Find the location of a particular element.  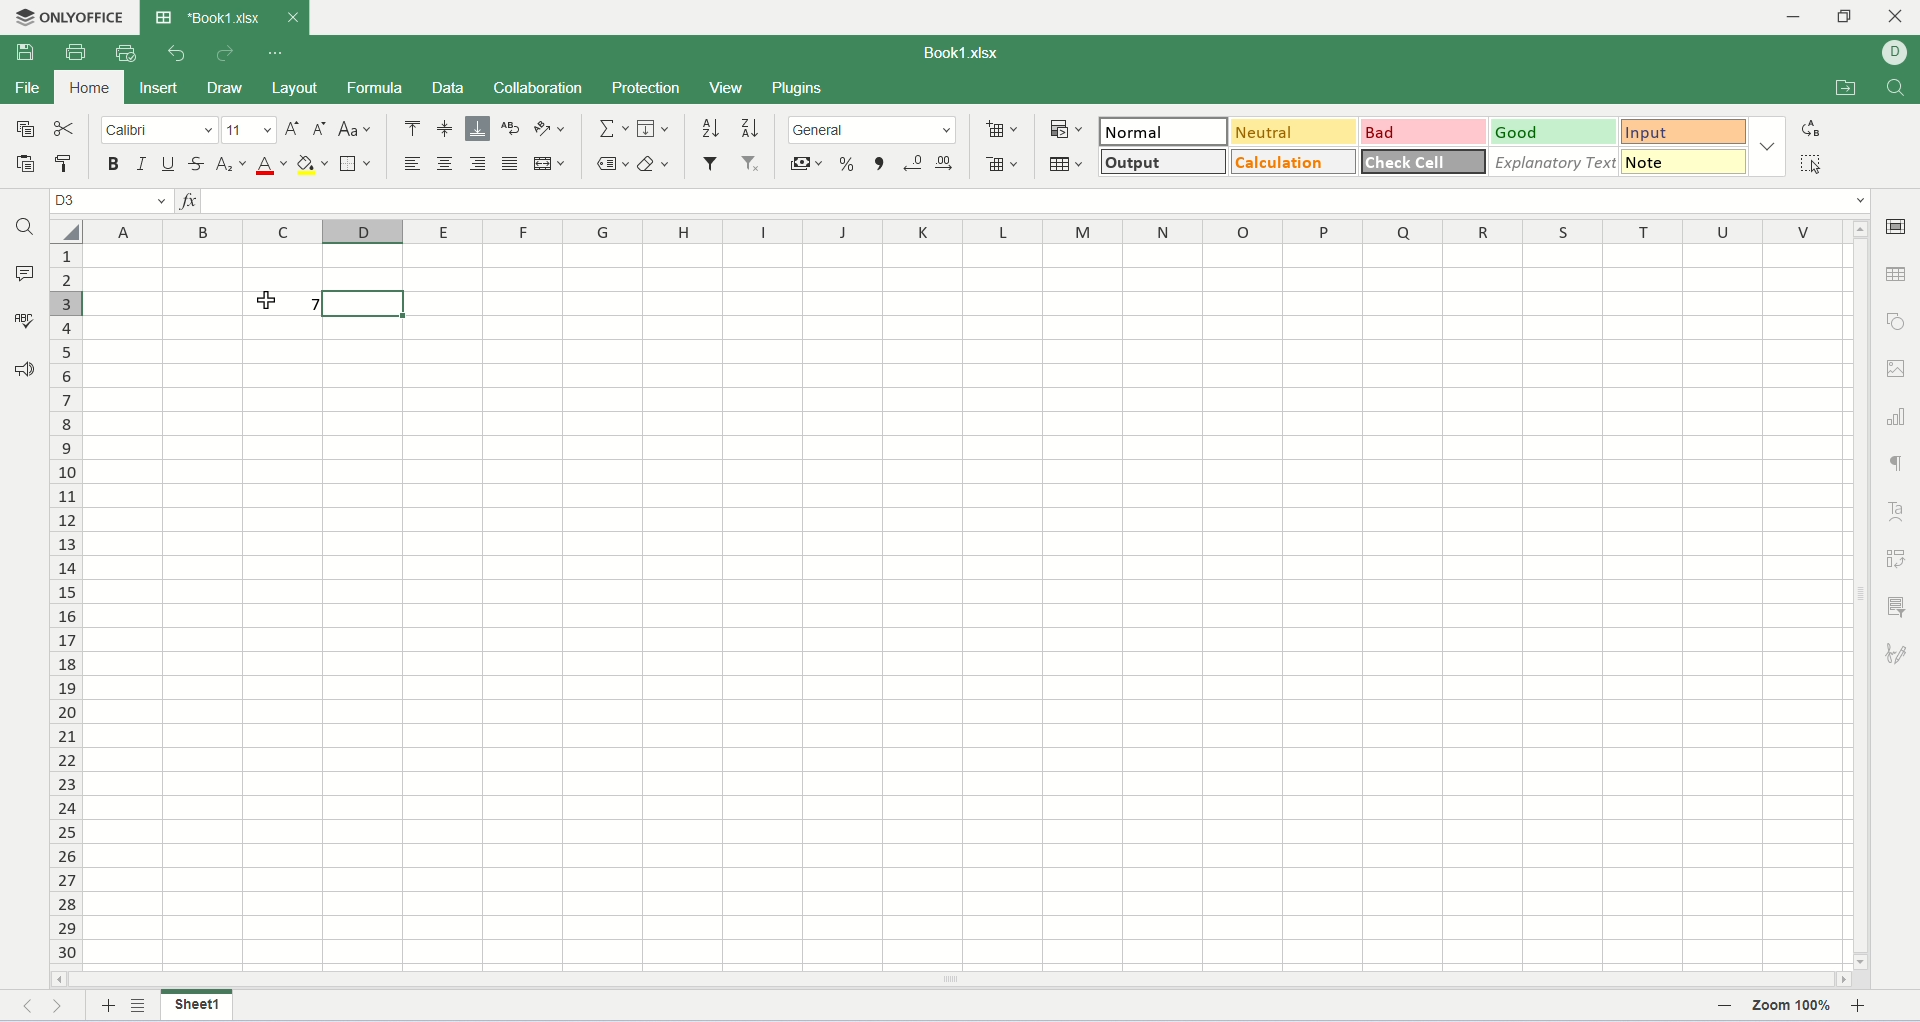

feedback and support is located at coordinates (23, 366).